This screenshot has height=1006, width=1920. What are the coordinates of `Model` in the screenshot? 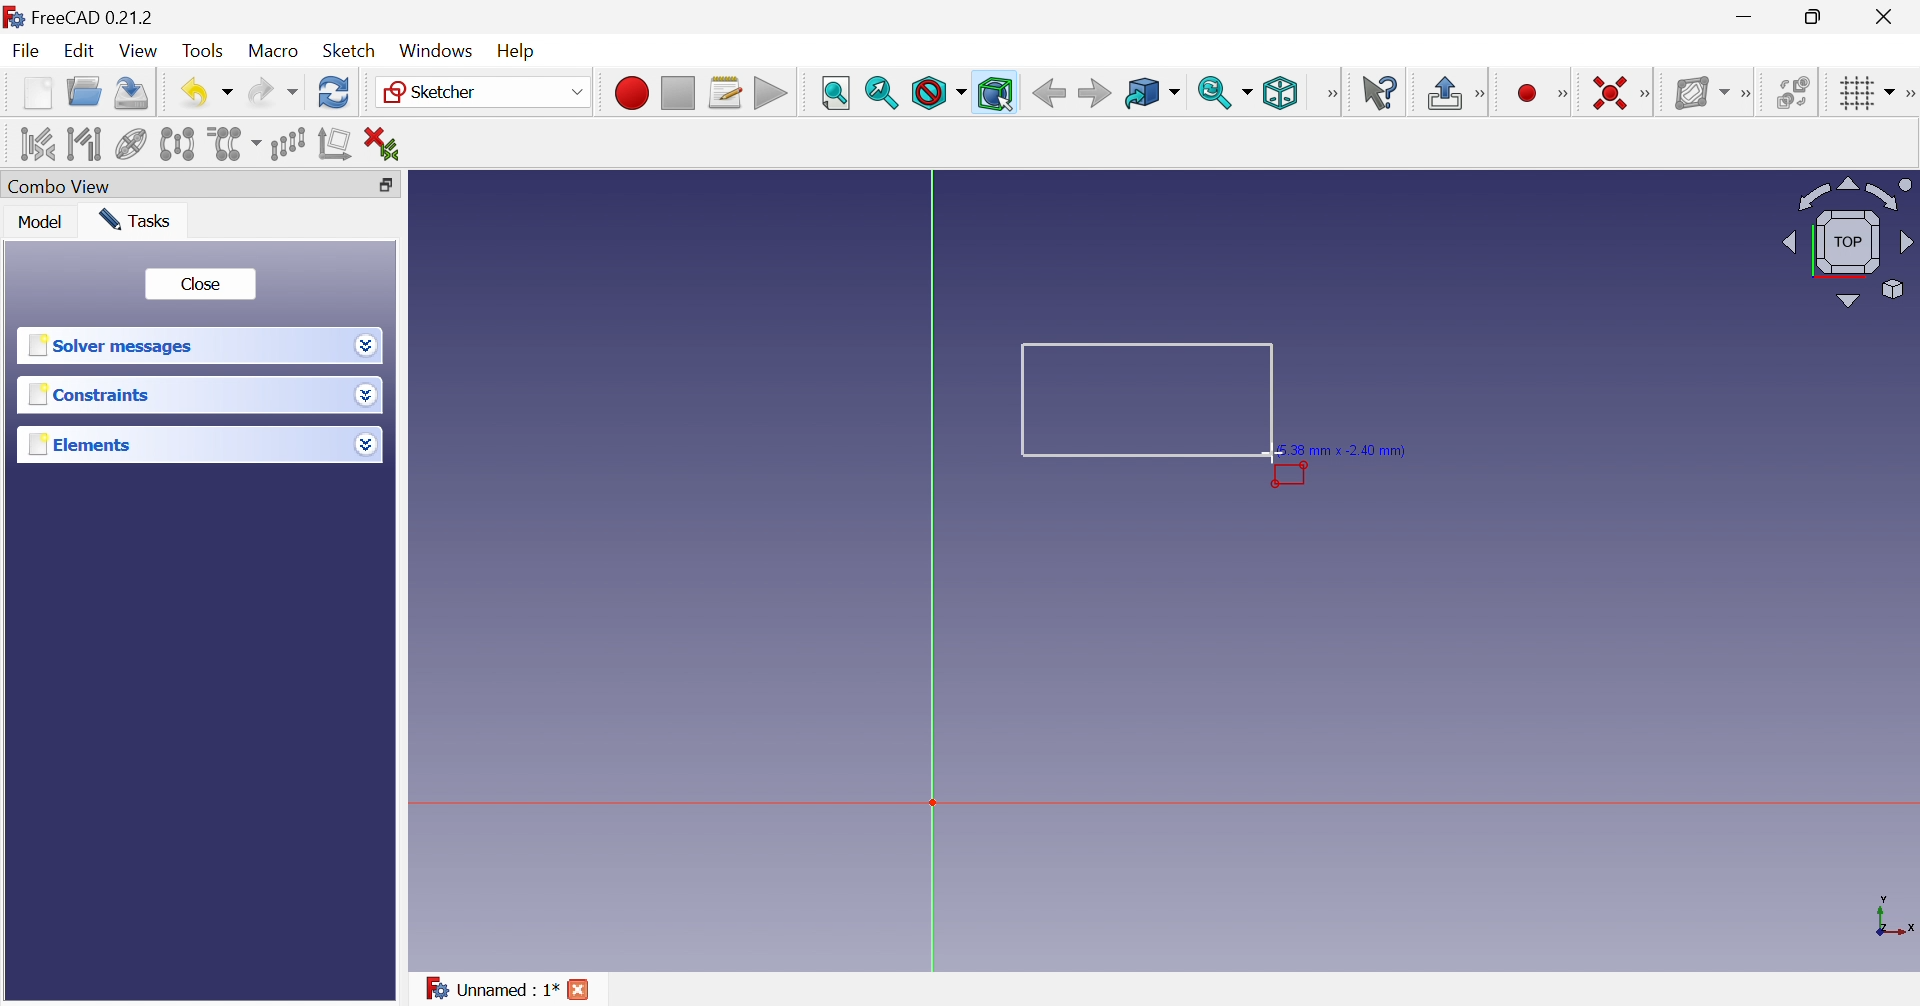 It's located at (40, 222).